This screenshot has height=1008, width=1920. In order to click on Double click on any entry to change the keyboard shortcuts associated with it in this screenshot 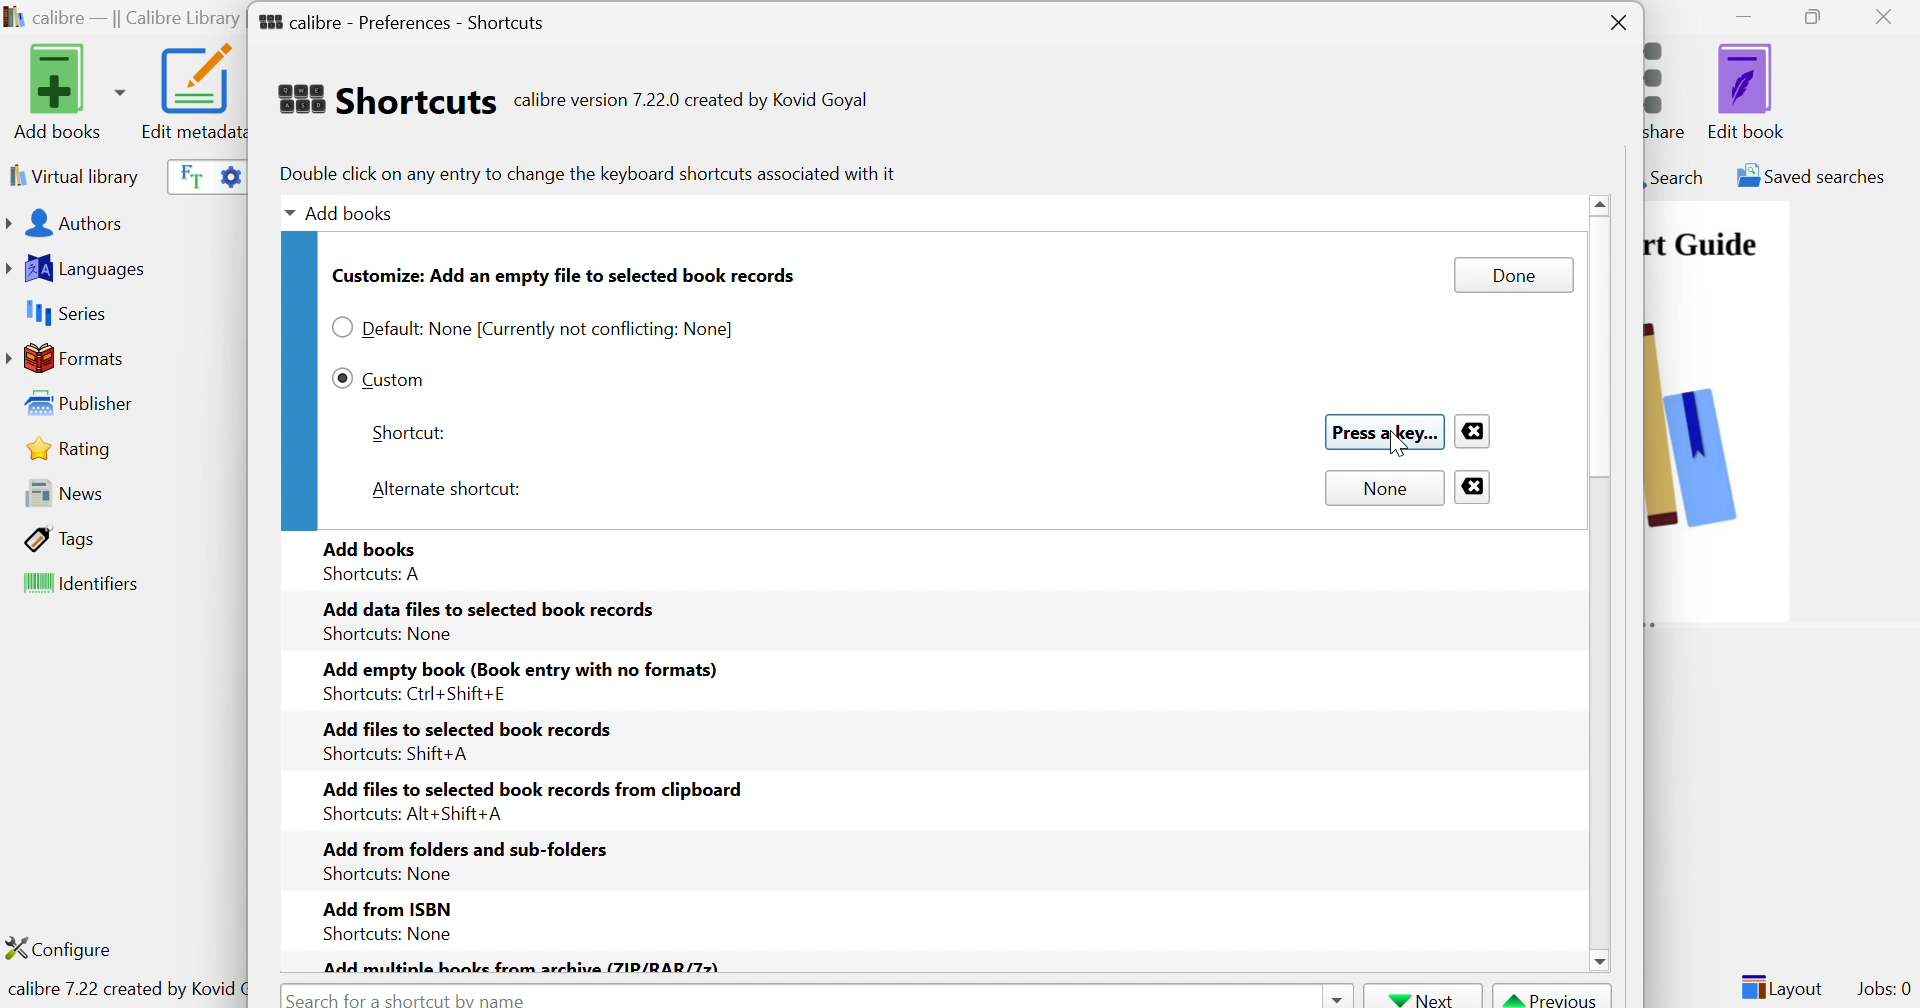, I will do `click(586, 173)`.